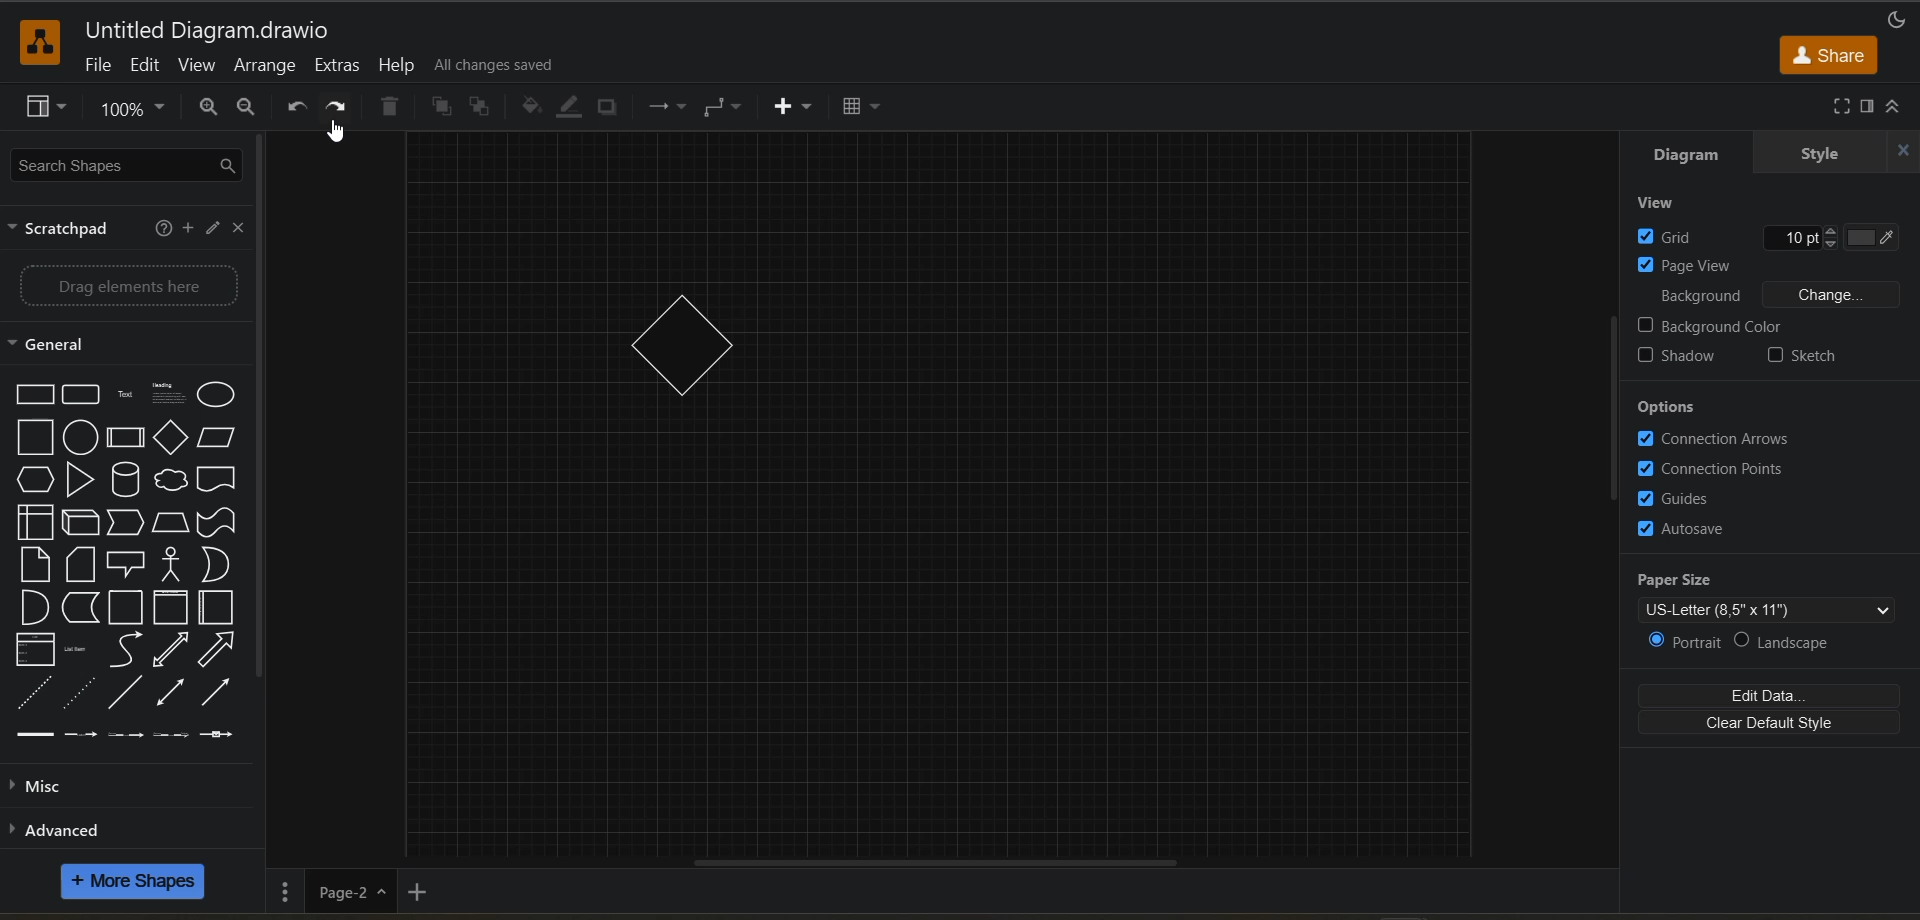 The image size is (1920, 920). I want to click on background, so click(1776, 294).